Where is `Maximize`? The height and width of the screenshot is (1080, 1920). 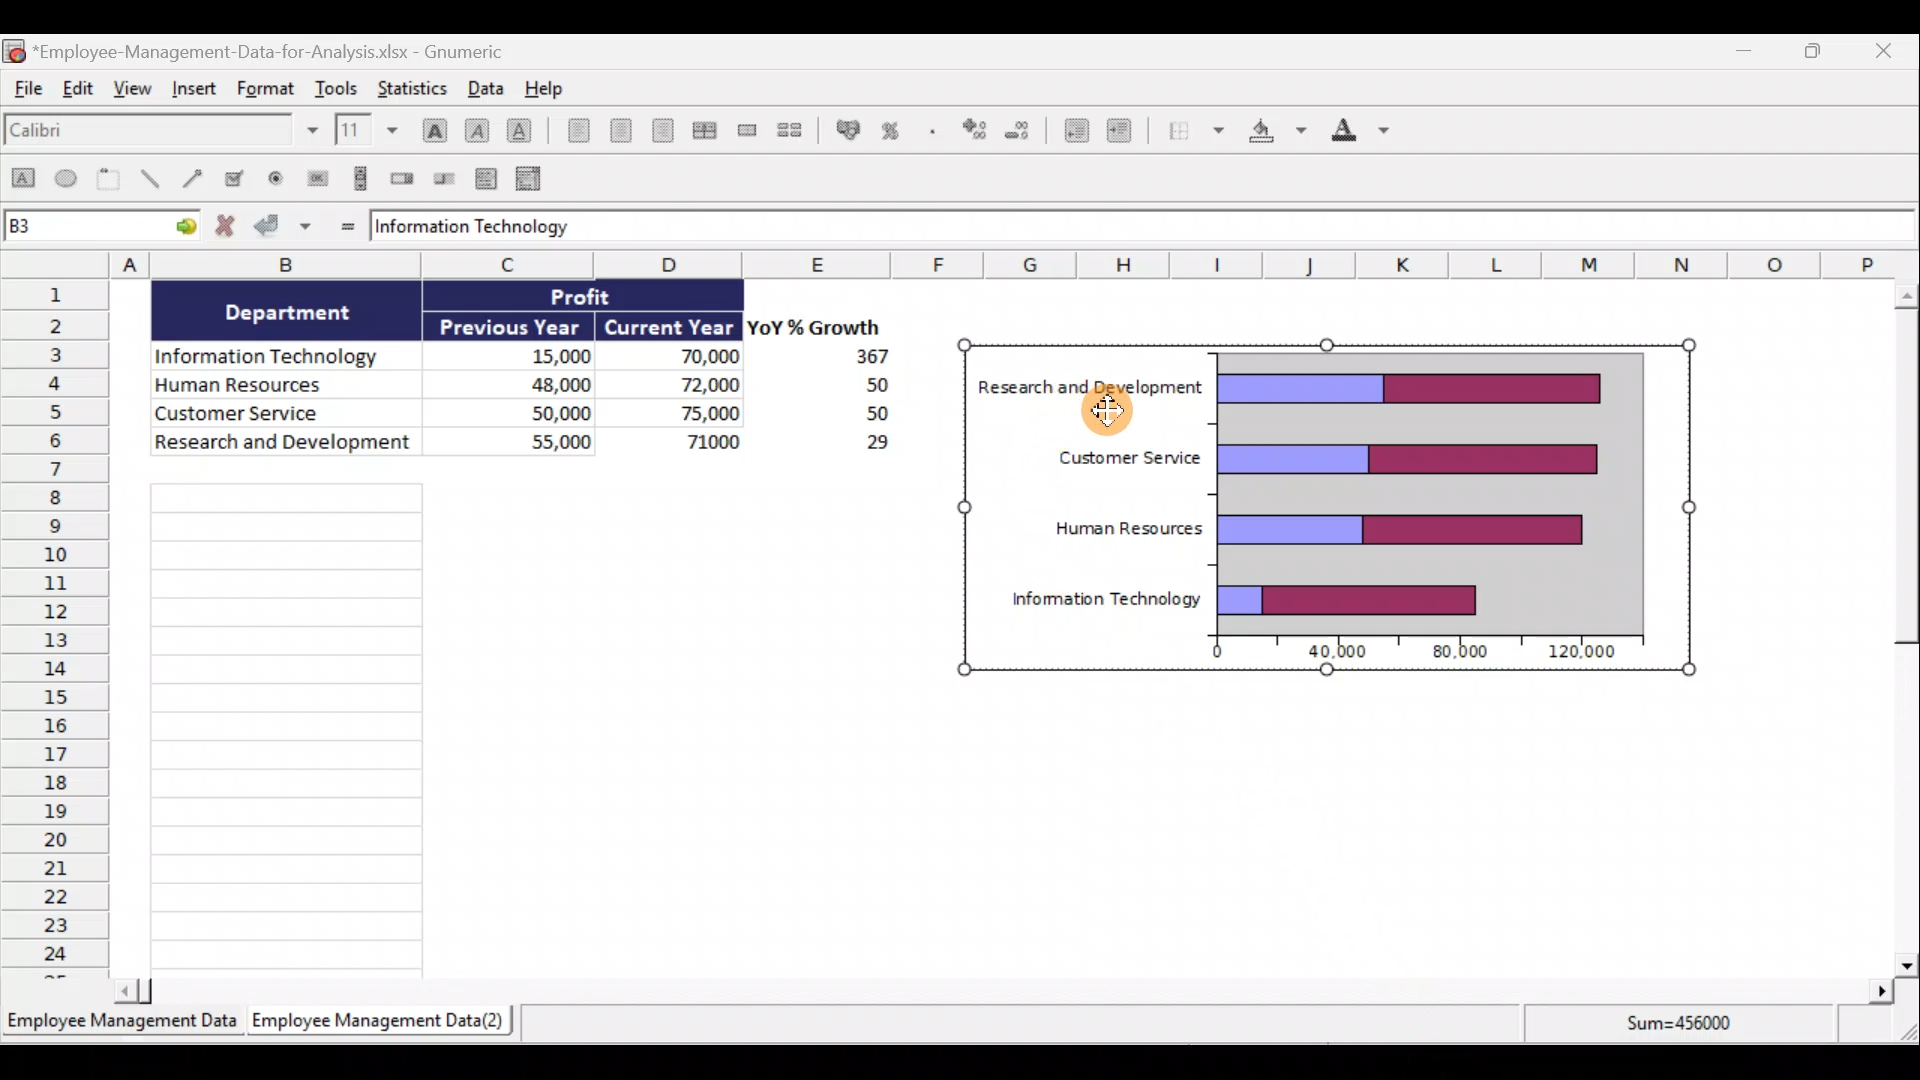 Maximize is located at coordinates (1819, 51).